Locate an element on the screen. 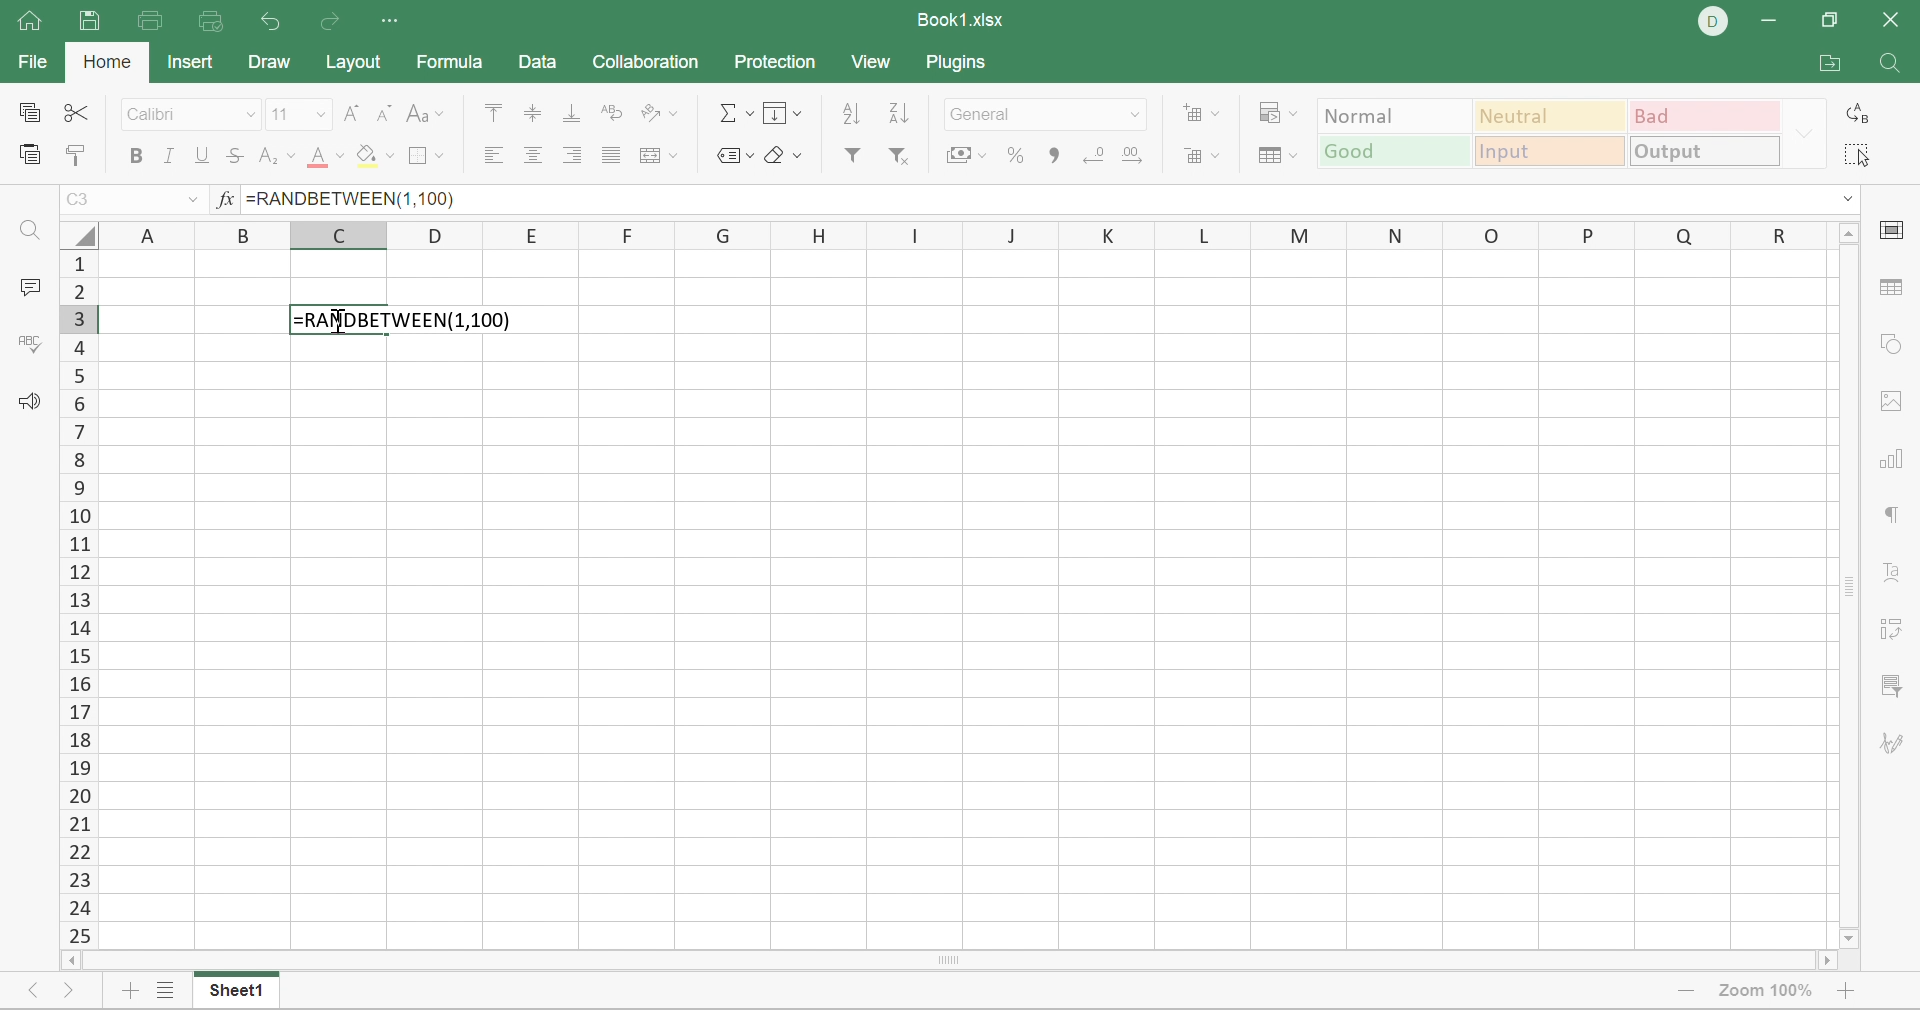 The width and height of the screenshot is (1920, 1010). Bad is located at coordinates (1703, 116).